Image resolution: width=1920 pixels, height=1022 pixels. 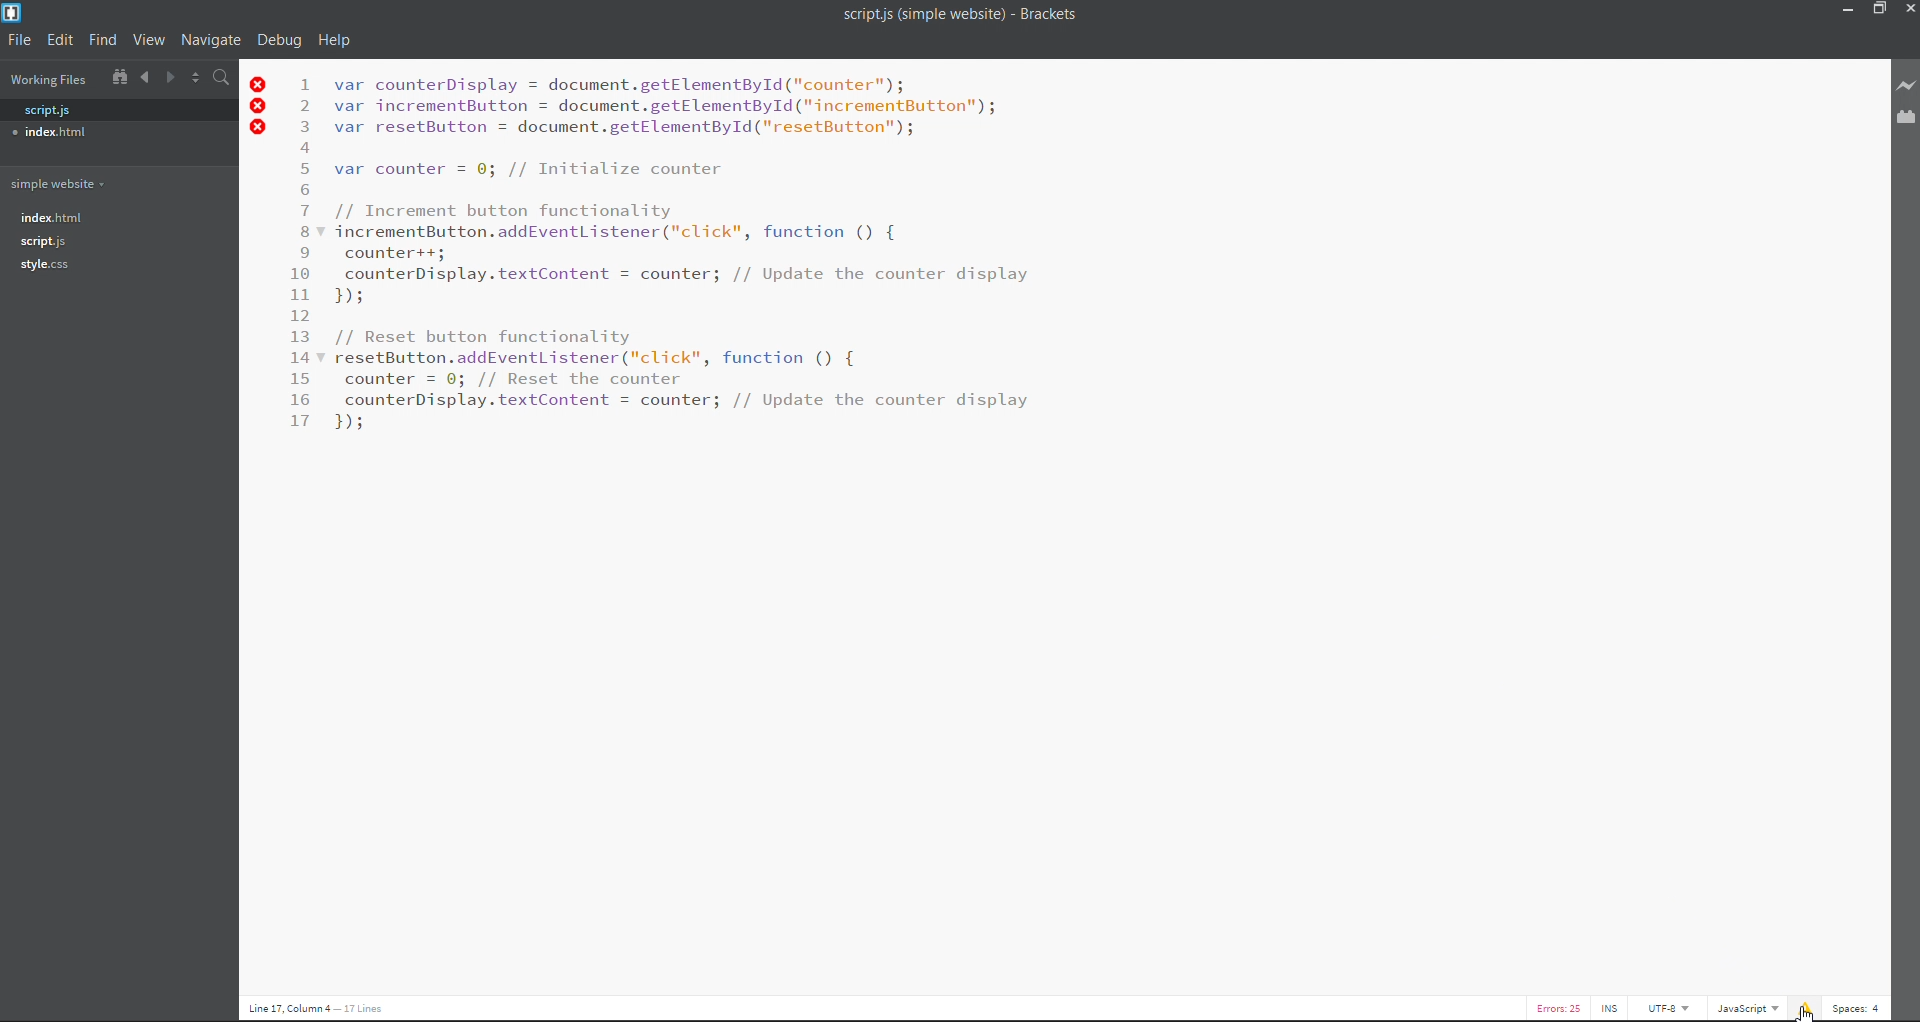 I want to click on style.css, so click(x=47, y=265).